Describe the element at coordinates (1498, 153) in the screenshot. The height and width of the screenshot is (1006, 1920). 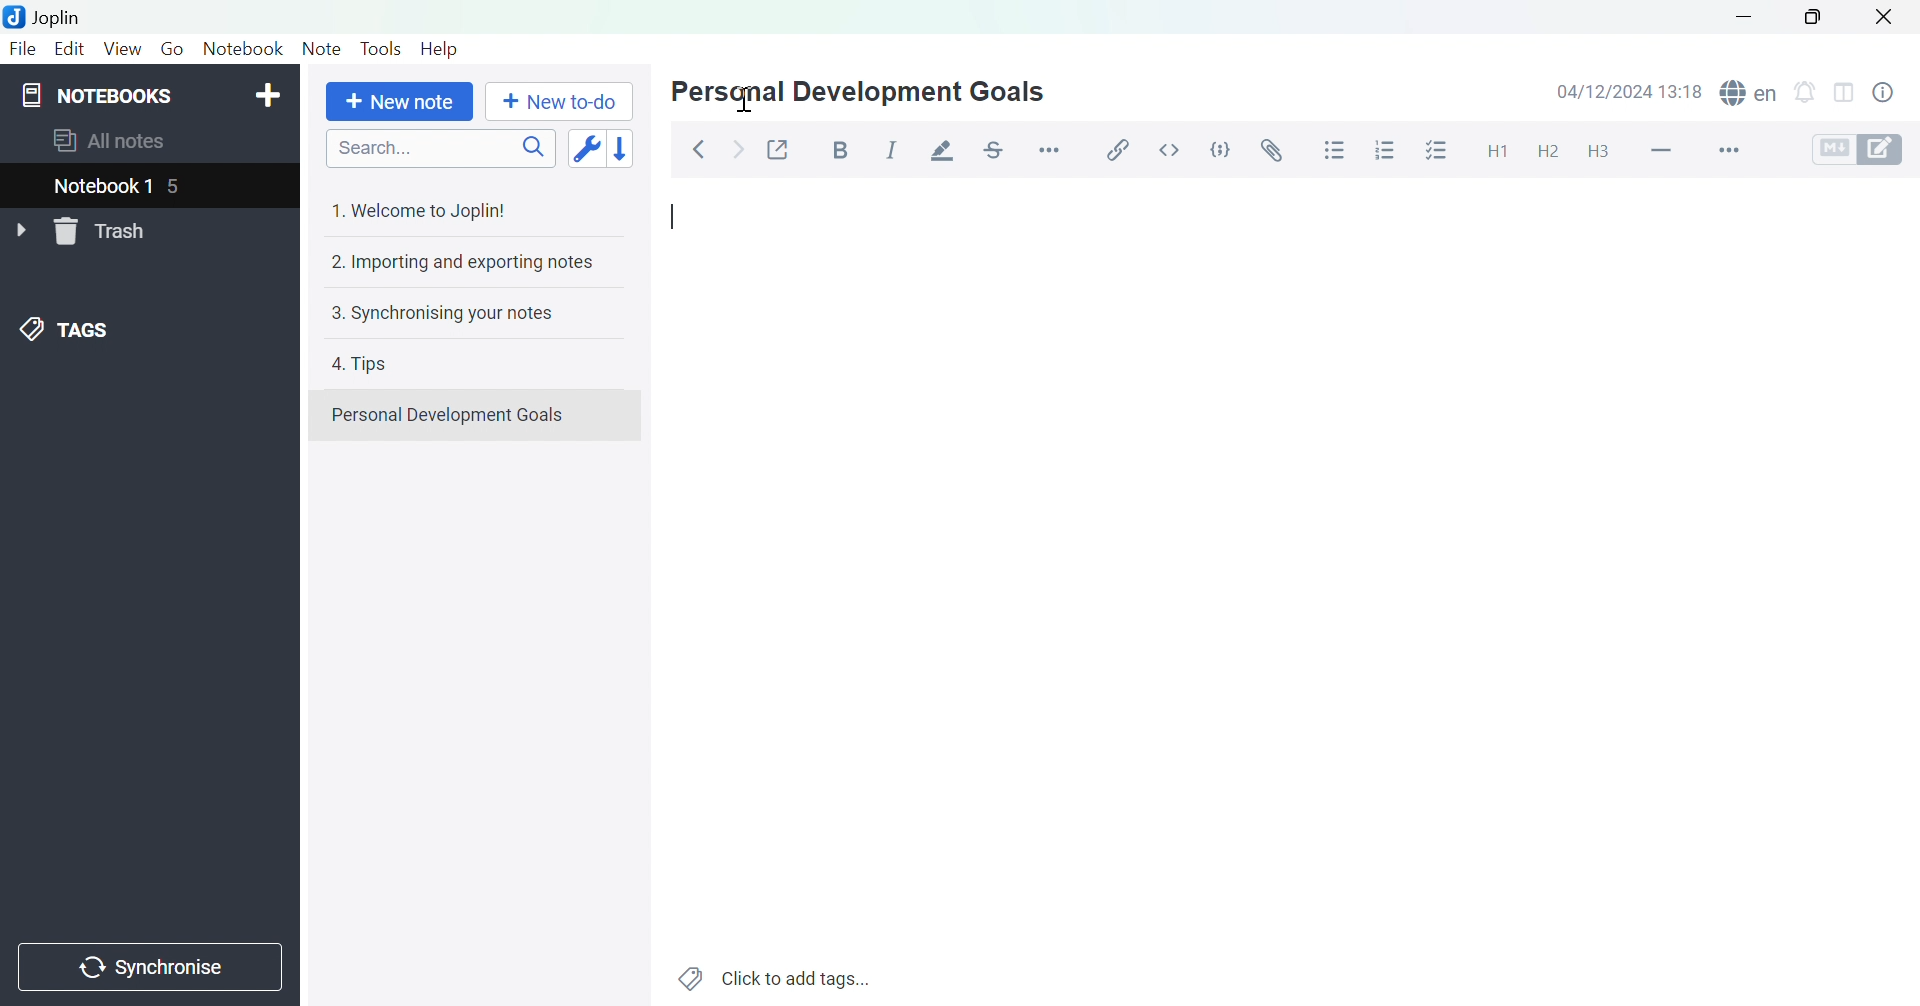
I see `Heading 1` at that location.